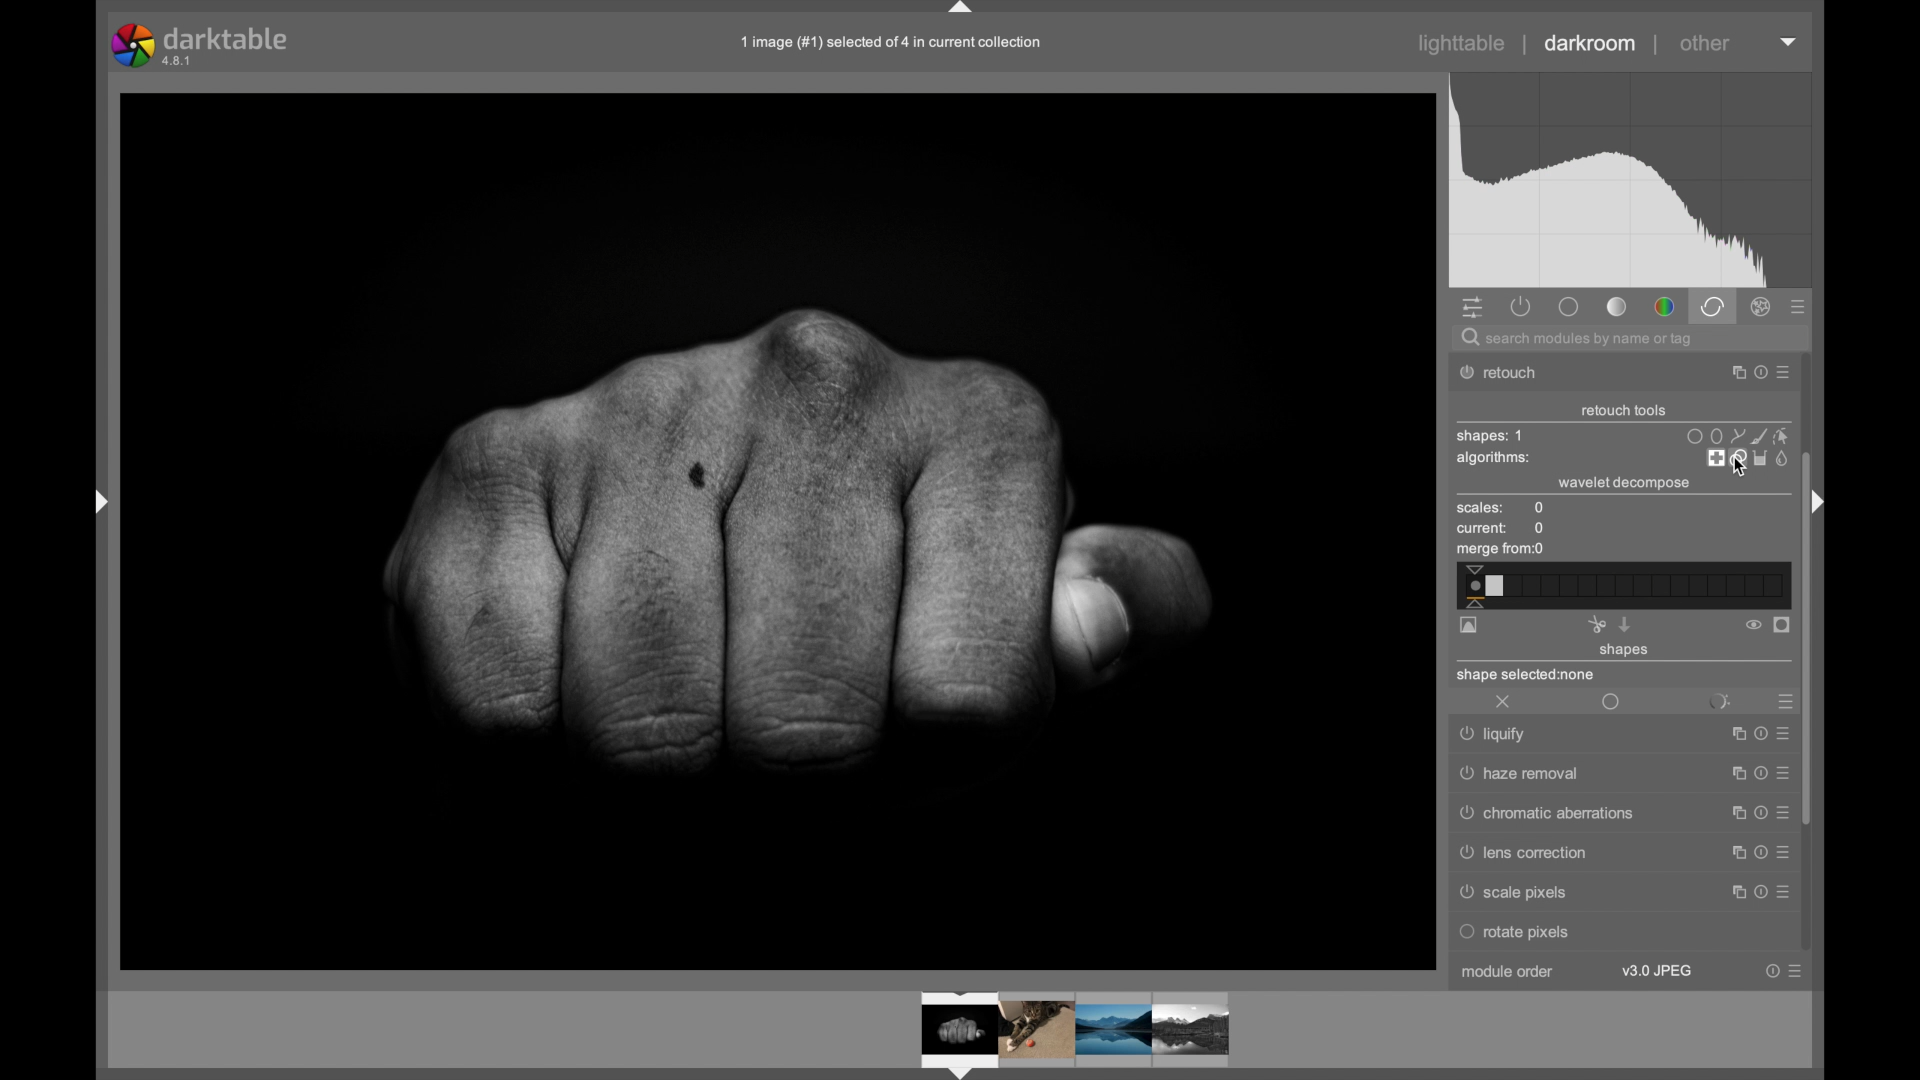 The image size is (1920, 1080). Describe the element at coordinates (1789, 40) in the screenshot. I see `dropdown menu` at that location.